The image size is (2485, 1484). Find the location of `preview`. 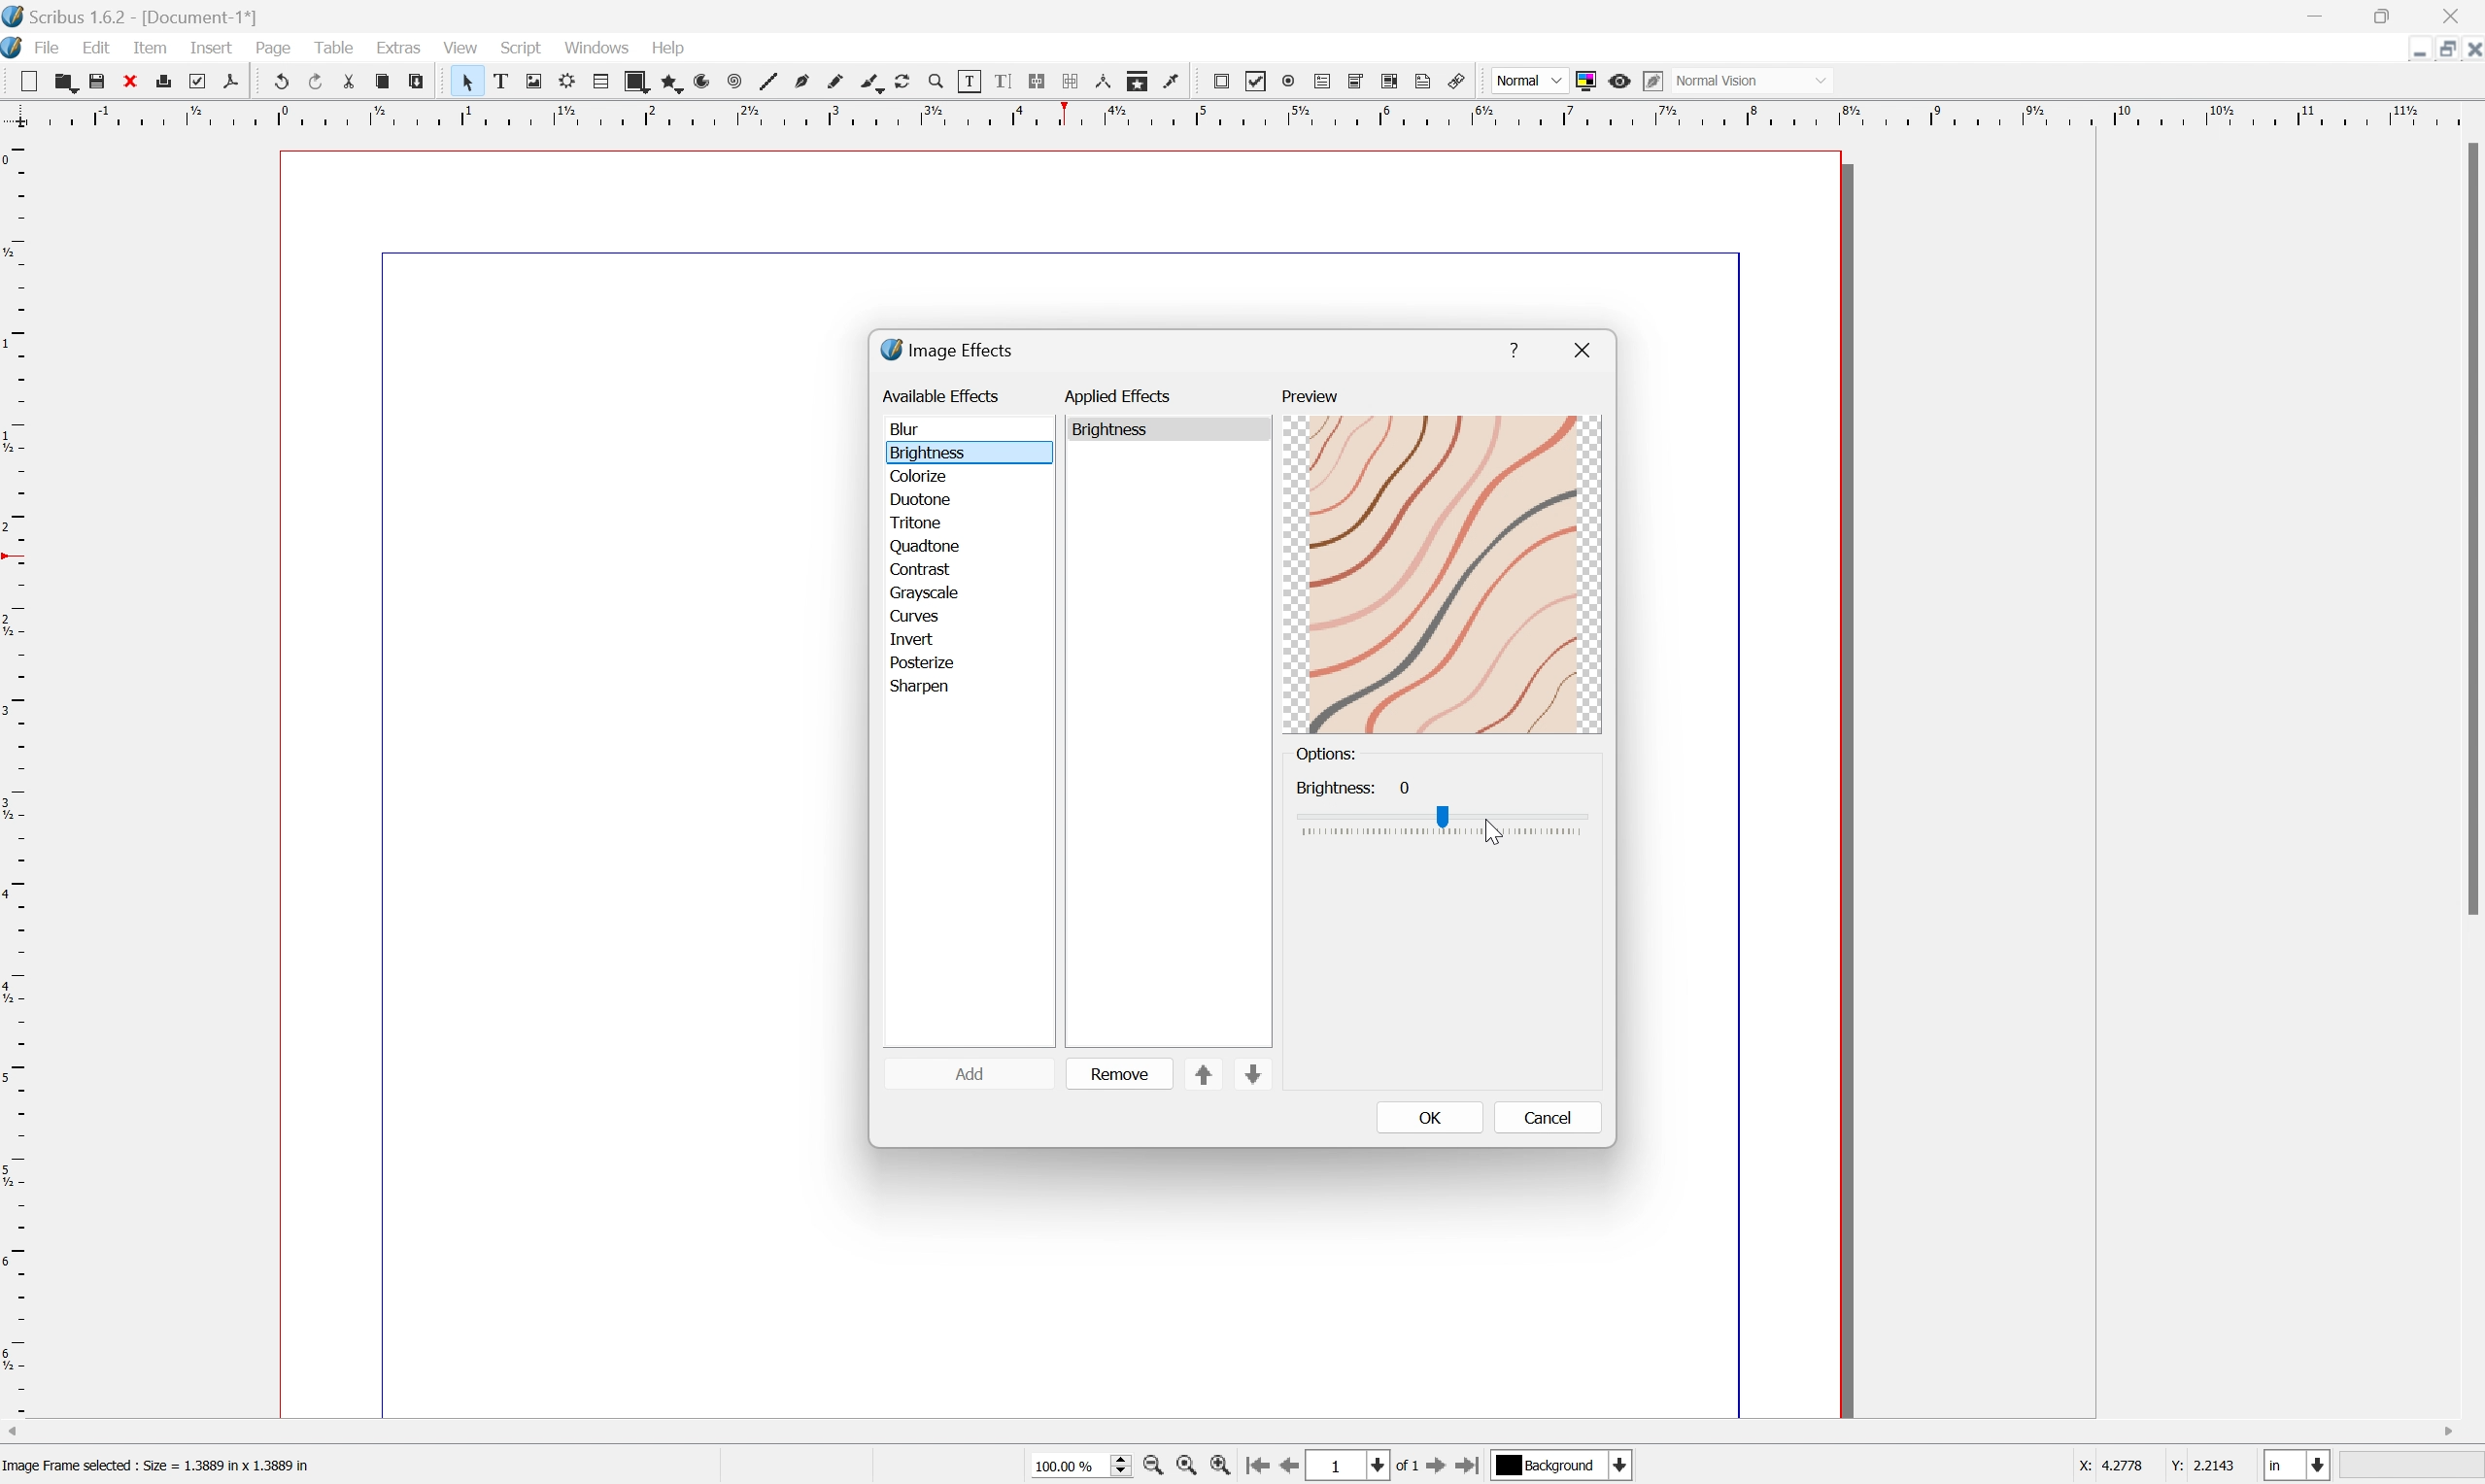

preview is located at coordinates (1441, 578).